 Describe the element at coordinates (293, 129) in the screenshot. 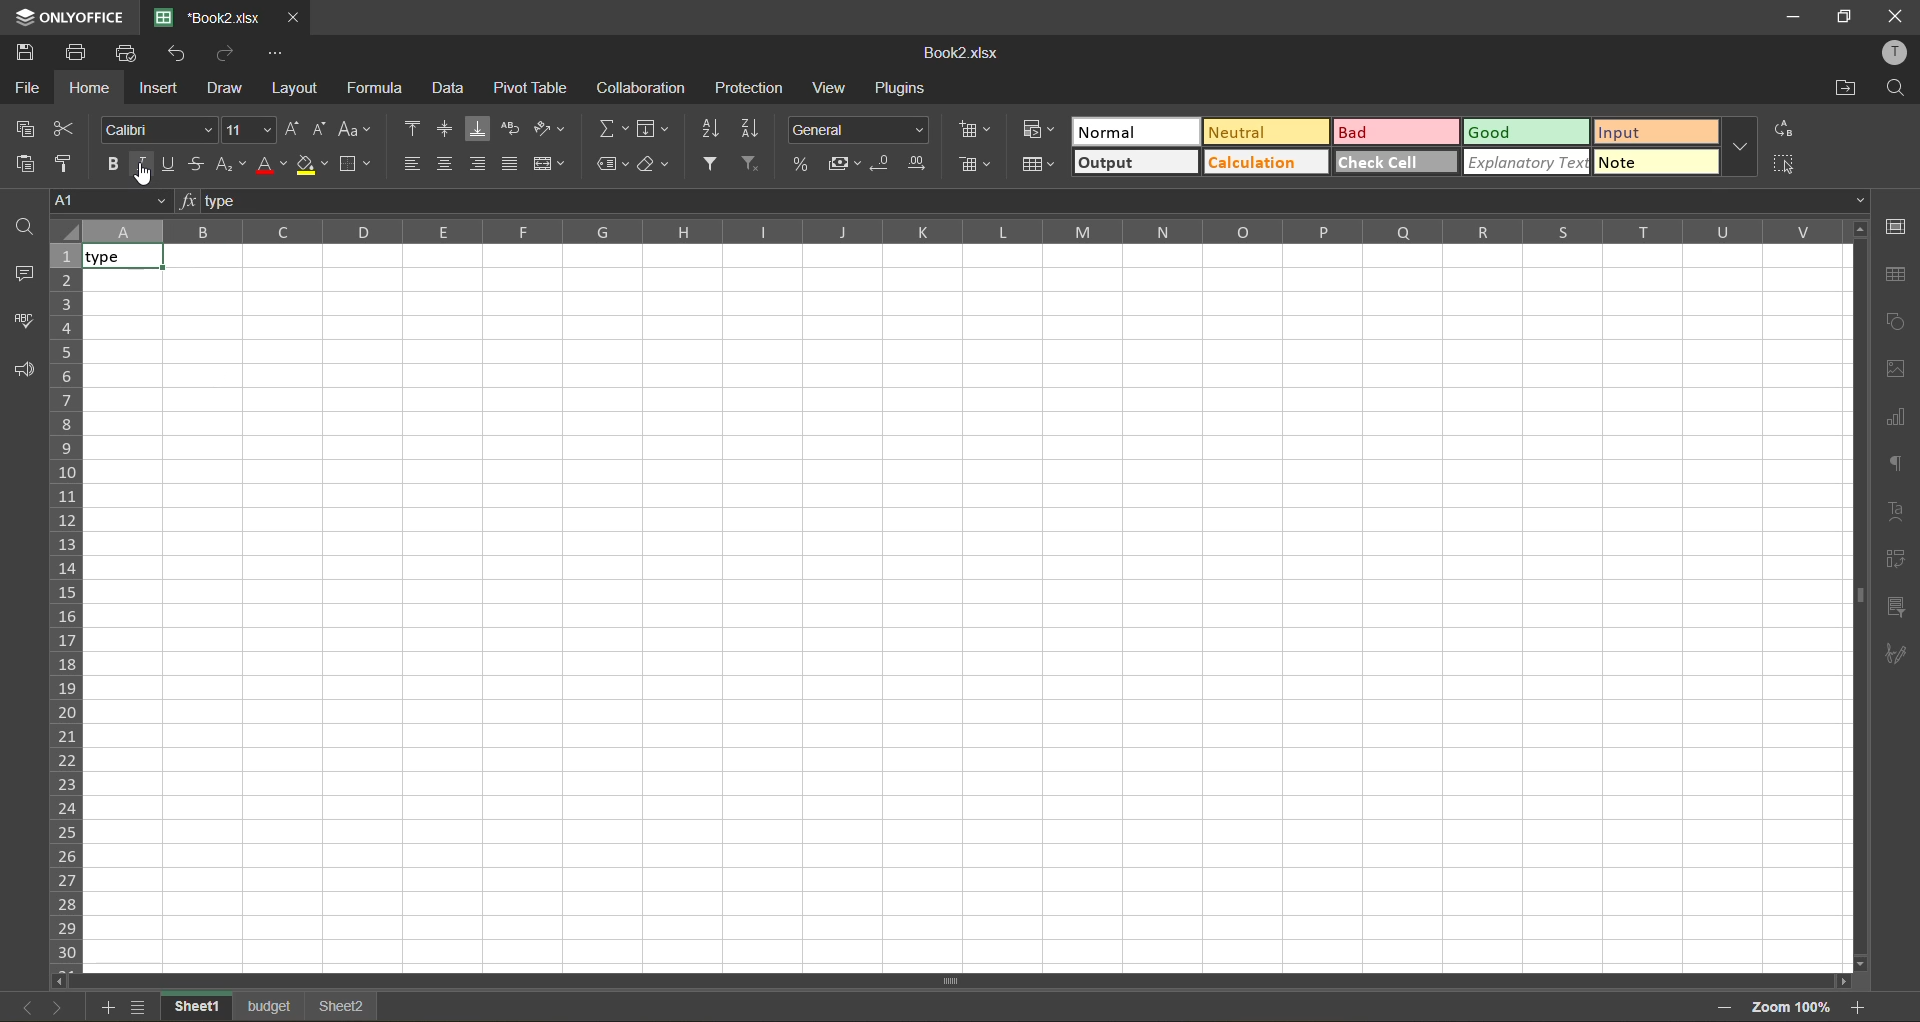

I see `increment size` at that location.